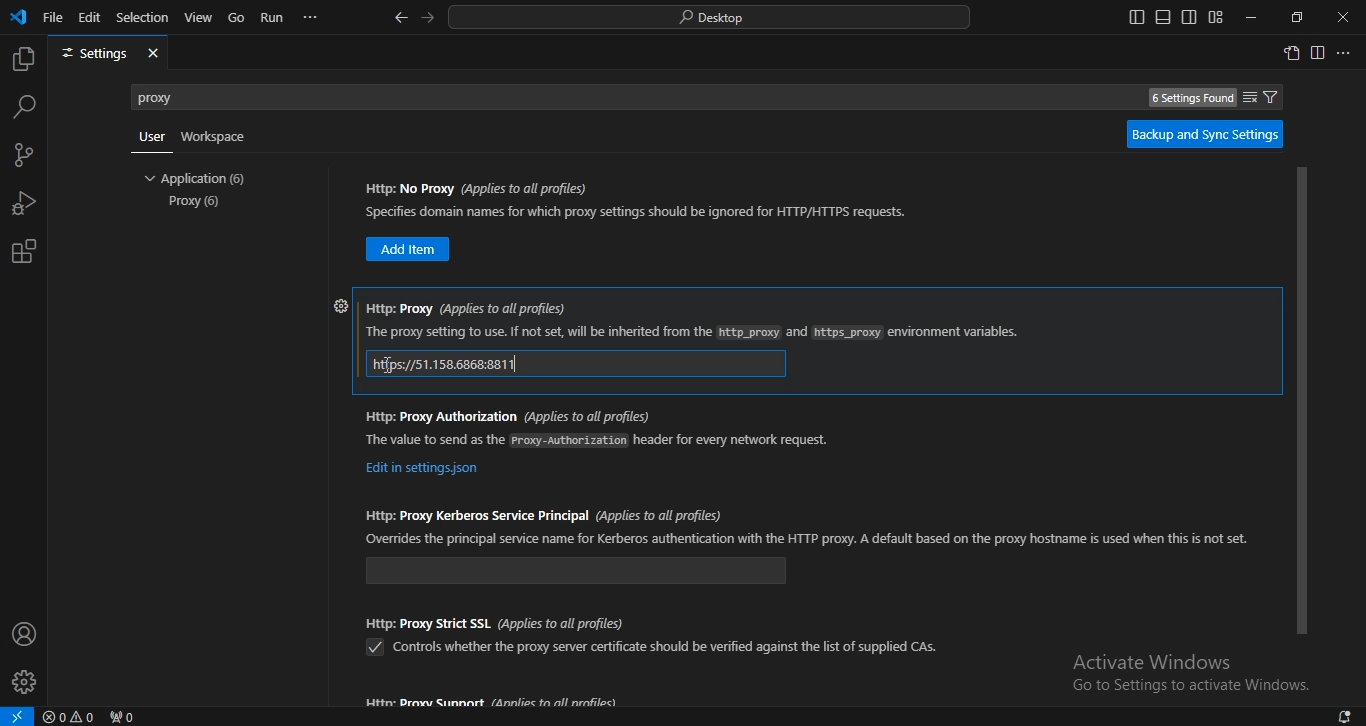  What do you see at coordinates (507, 415) in the screenshot?
I see `https: proxy authorization` at bounding box center [507, 415].